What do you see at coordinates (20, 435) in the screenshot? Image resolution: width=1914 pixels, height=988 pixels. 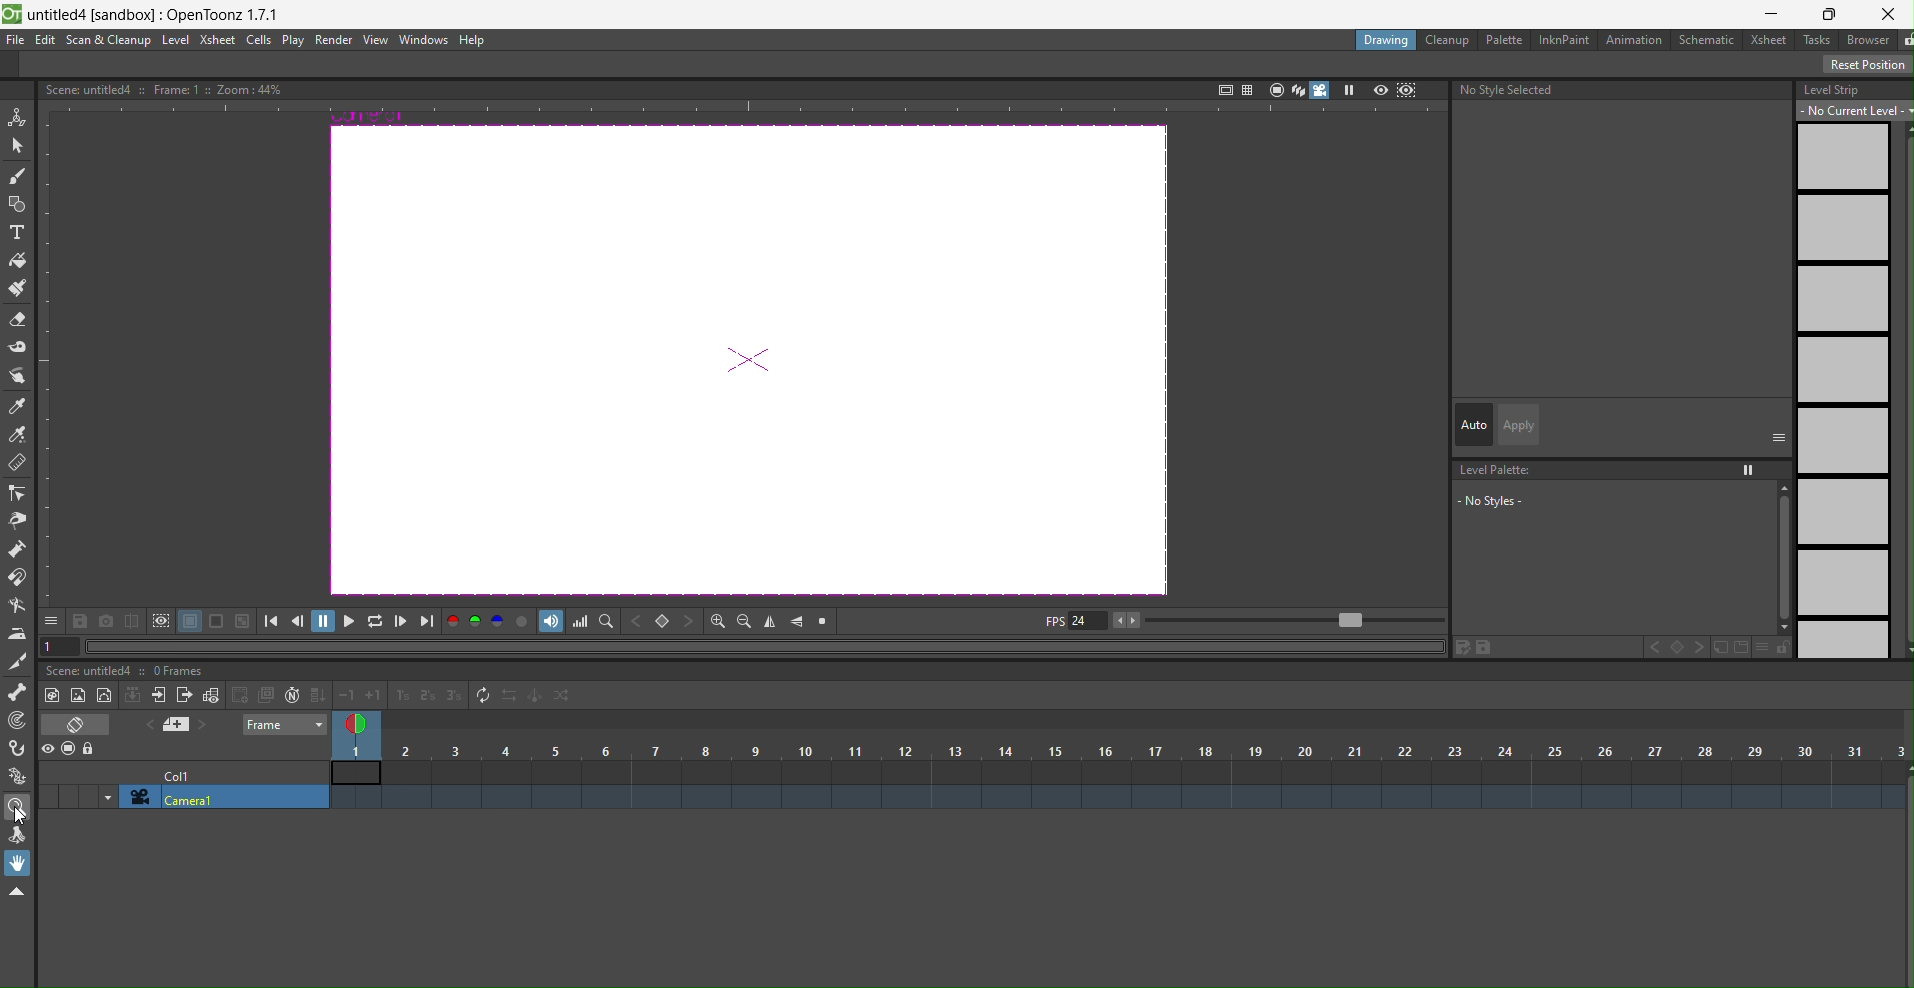 I see `` at bounding box center [20, 435].